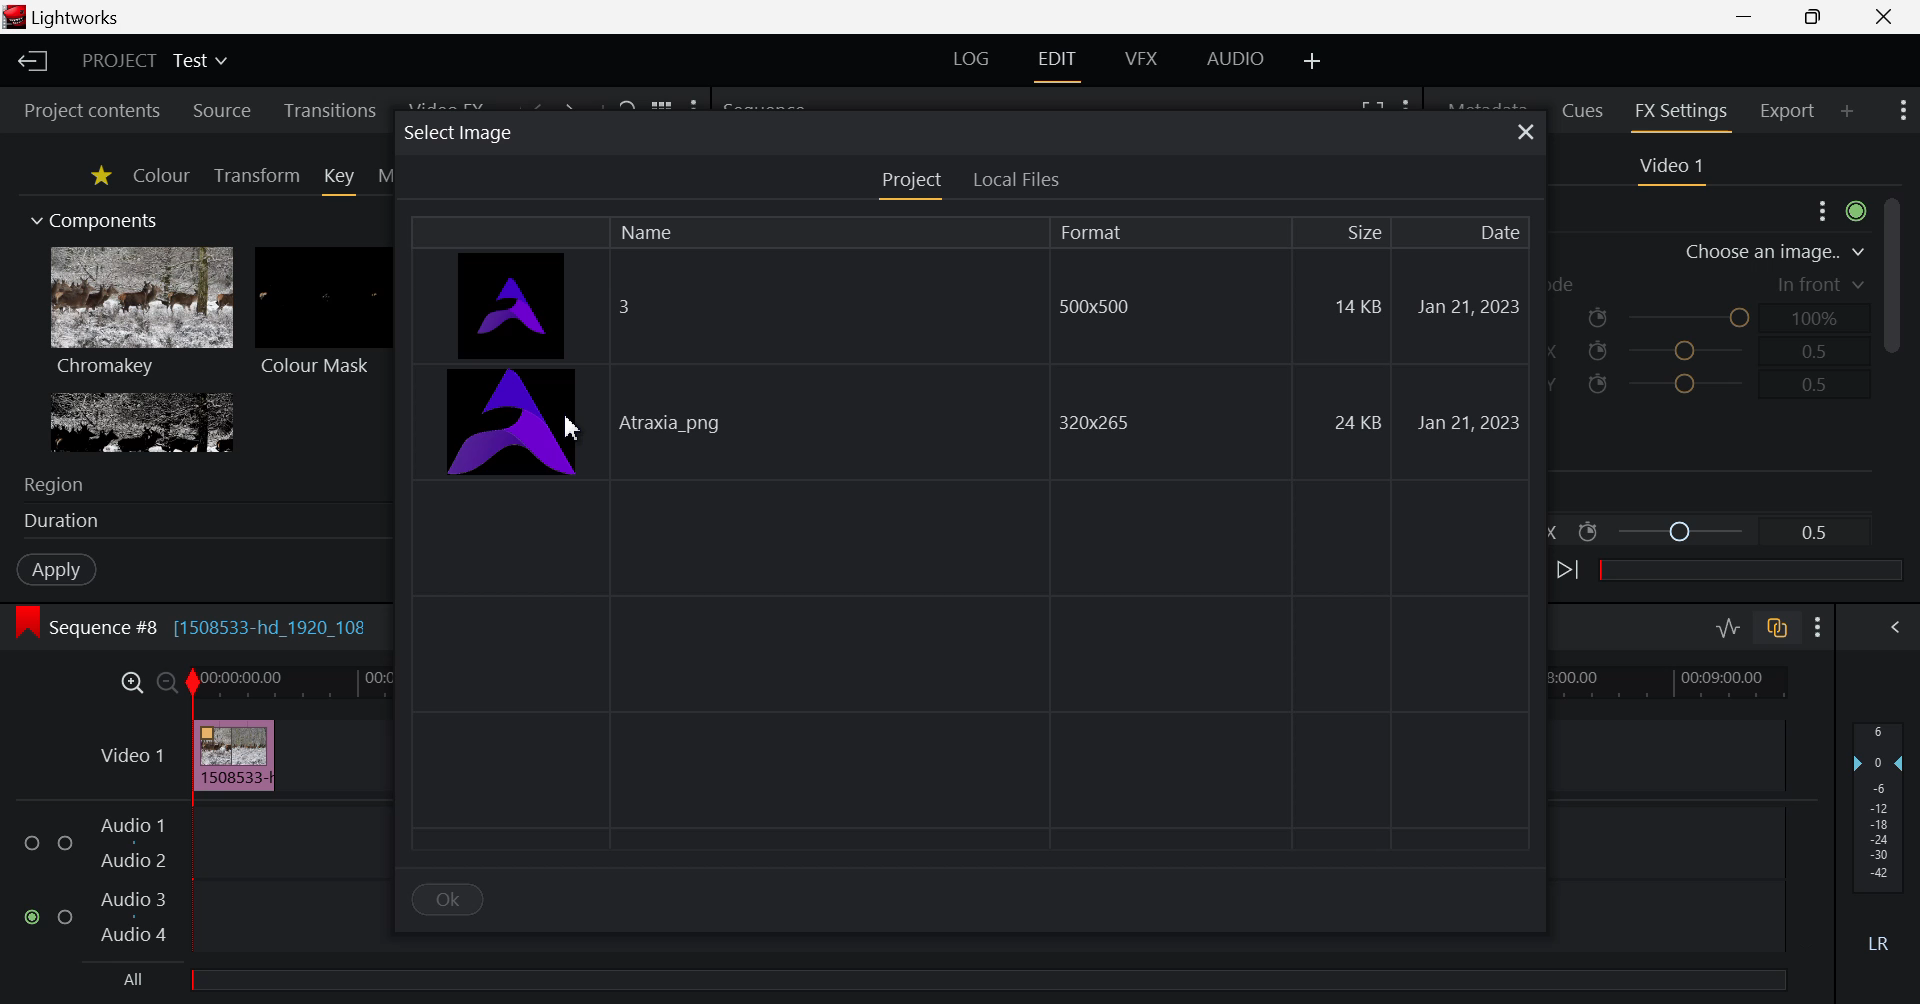  Describe the element at coordinates (1818, 384) in the screenshot. I see `0.5` at that location.